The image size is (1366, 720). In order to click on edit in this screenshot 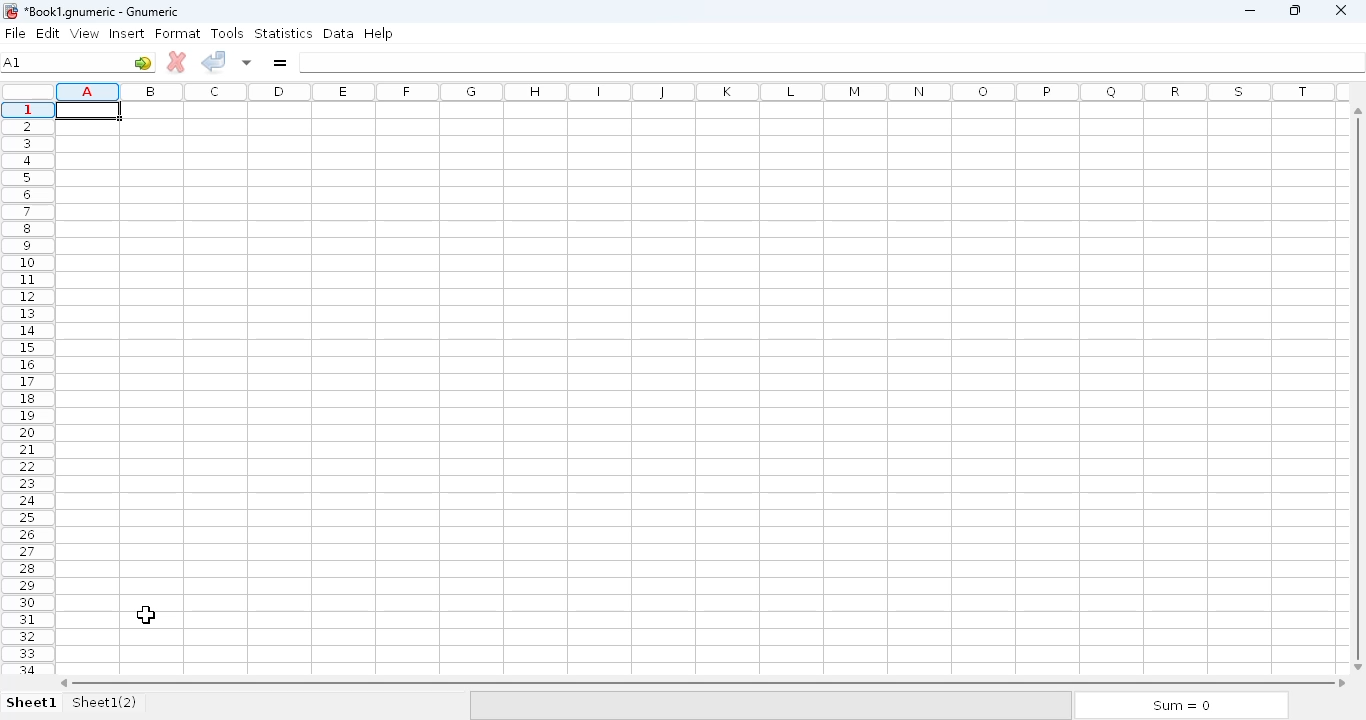, I will do `click(50, 33)`.